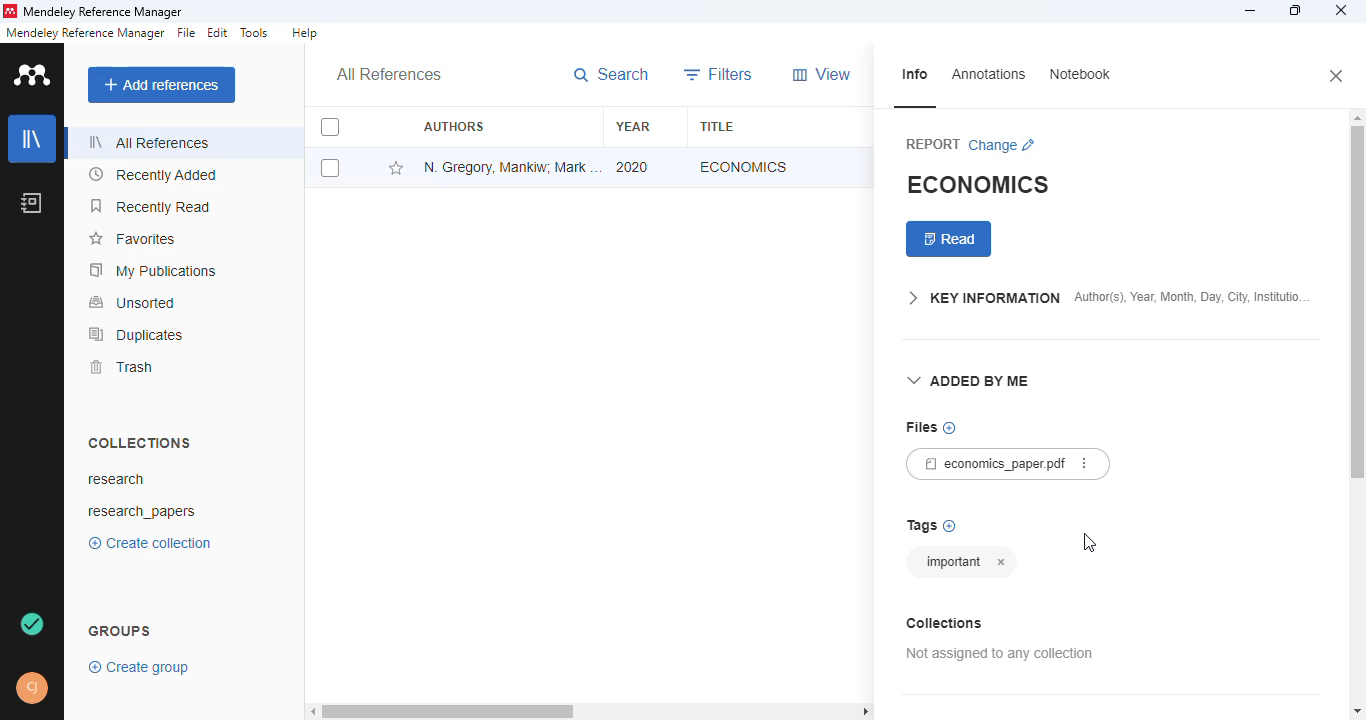 This screenshot has height=720, width=1366. I want to click on file, so click(187, 33).